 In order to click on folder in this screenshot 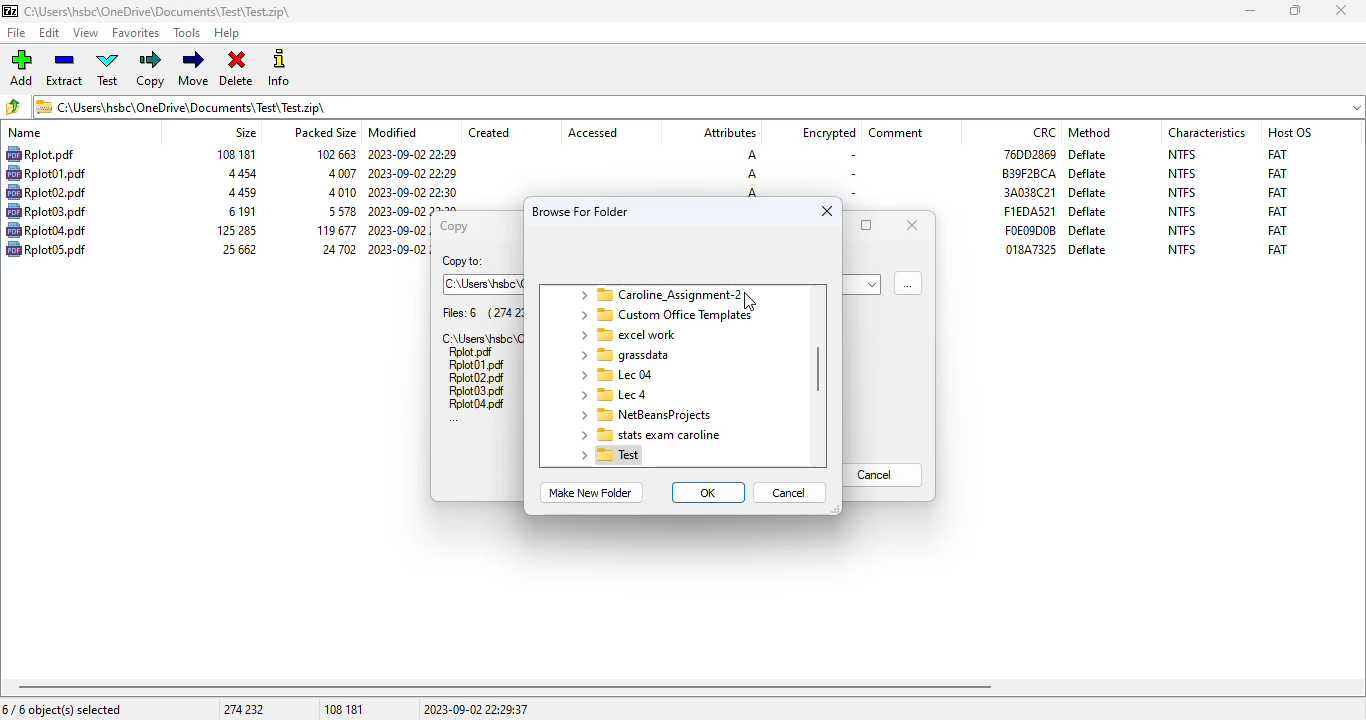, I will do `click(659, 294)`.